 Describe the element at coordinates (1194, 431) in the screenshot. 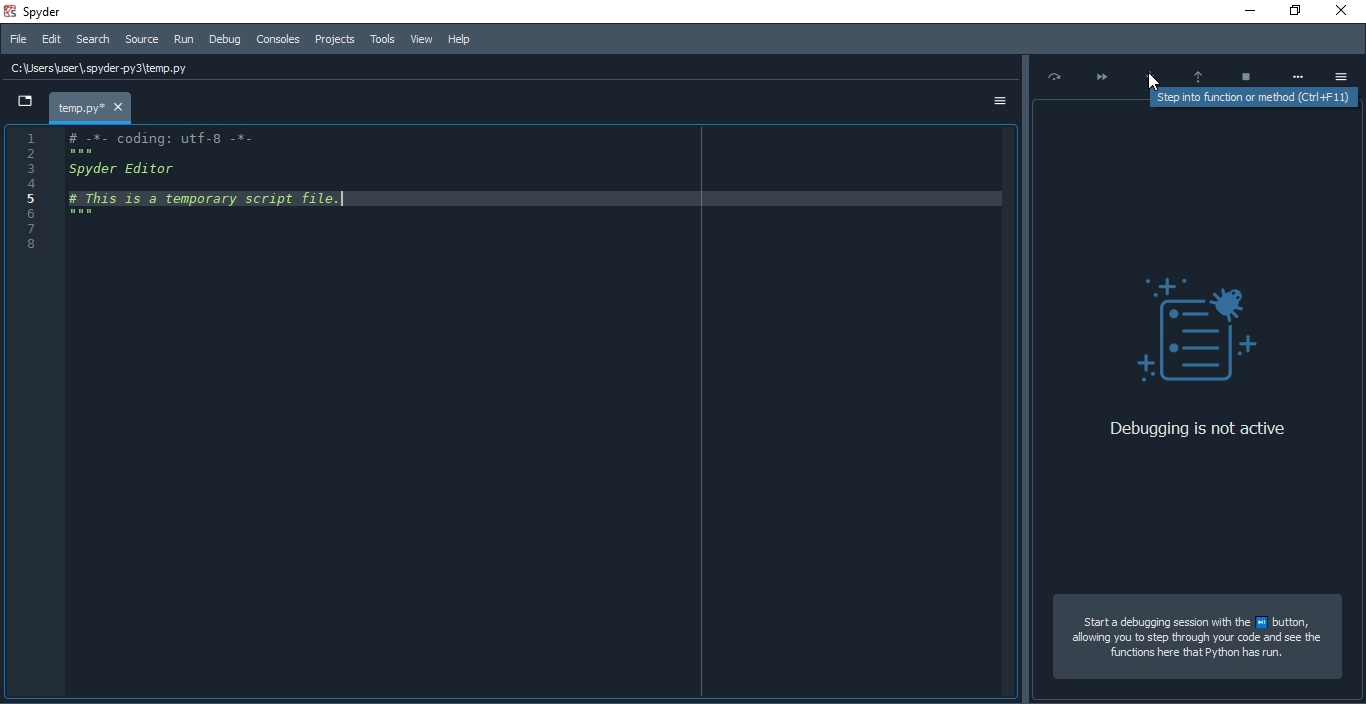

I see `Debugging is not active` at that location.